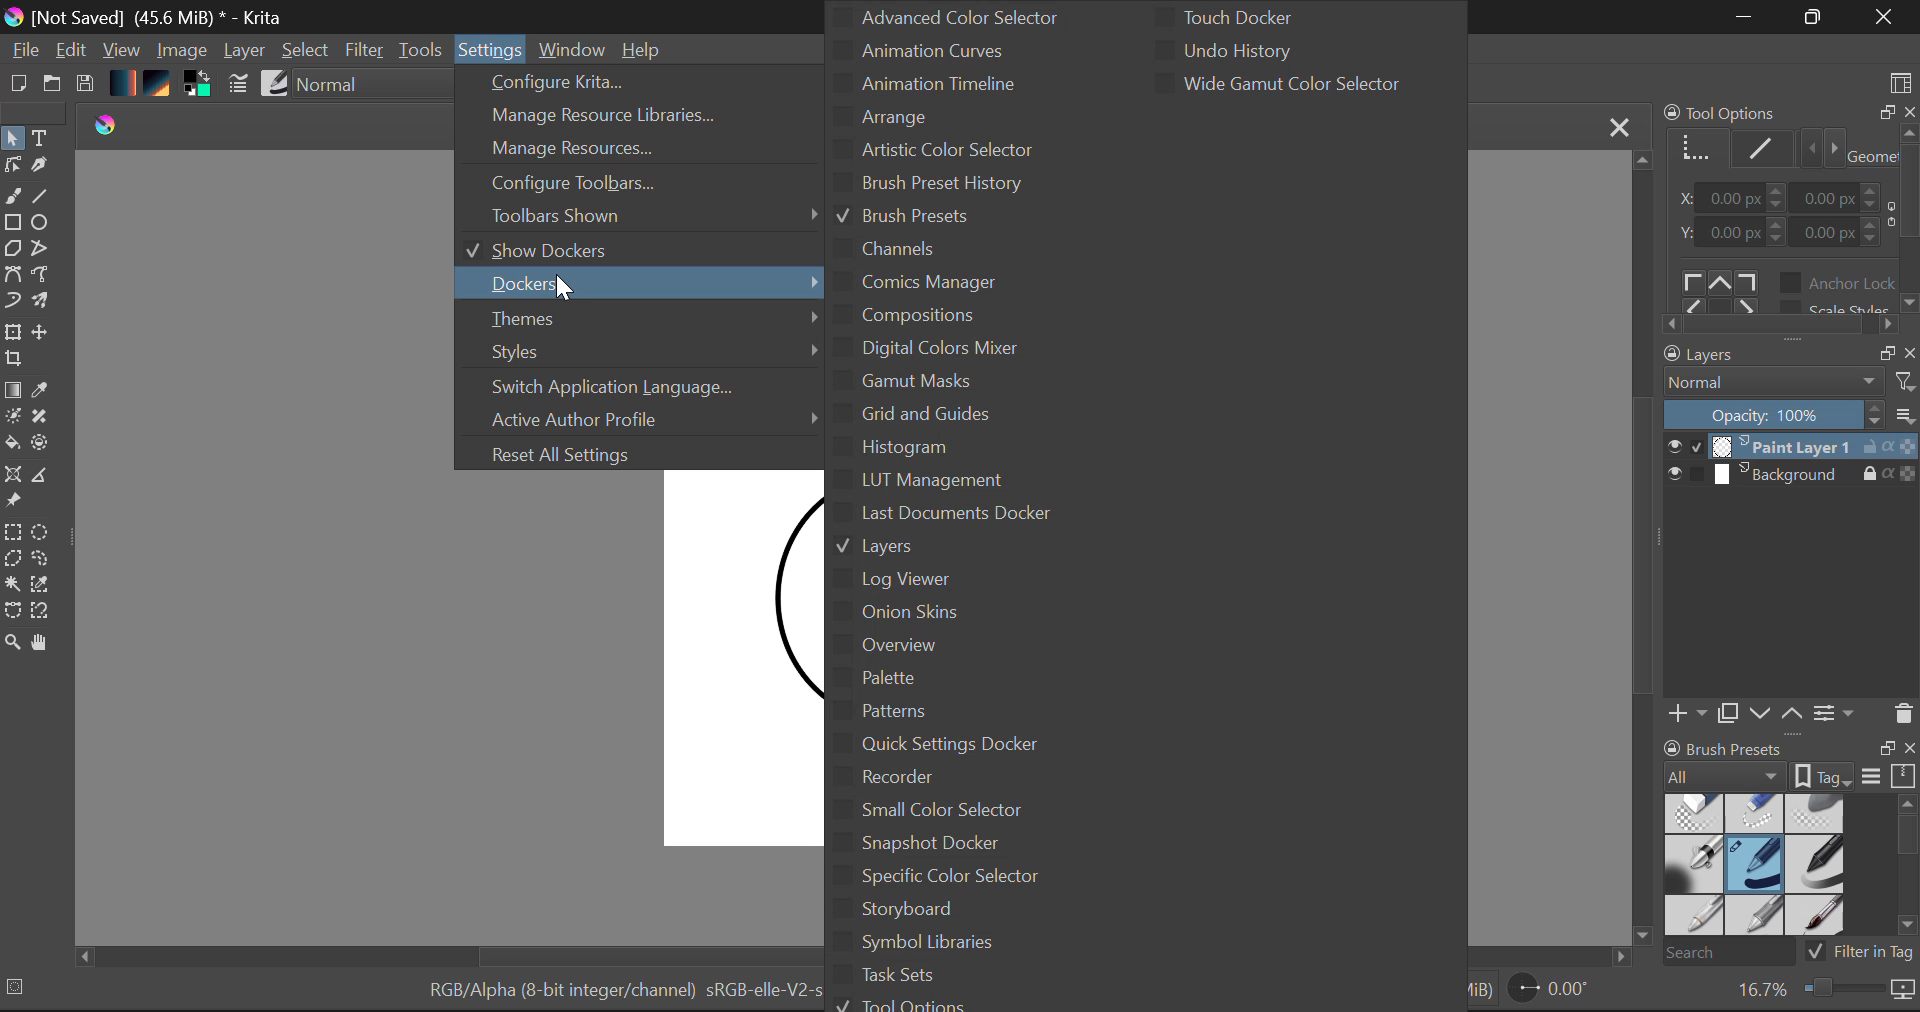 Image resolution: width=1920 pixels, height=1012 pixels. What do you see at coordinates (48, 277) in the screenshot?
I see `Freehand Path Tool` at bounding box center [48, 277].